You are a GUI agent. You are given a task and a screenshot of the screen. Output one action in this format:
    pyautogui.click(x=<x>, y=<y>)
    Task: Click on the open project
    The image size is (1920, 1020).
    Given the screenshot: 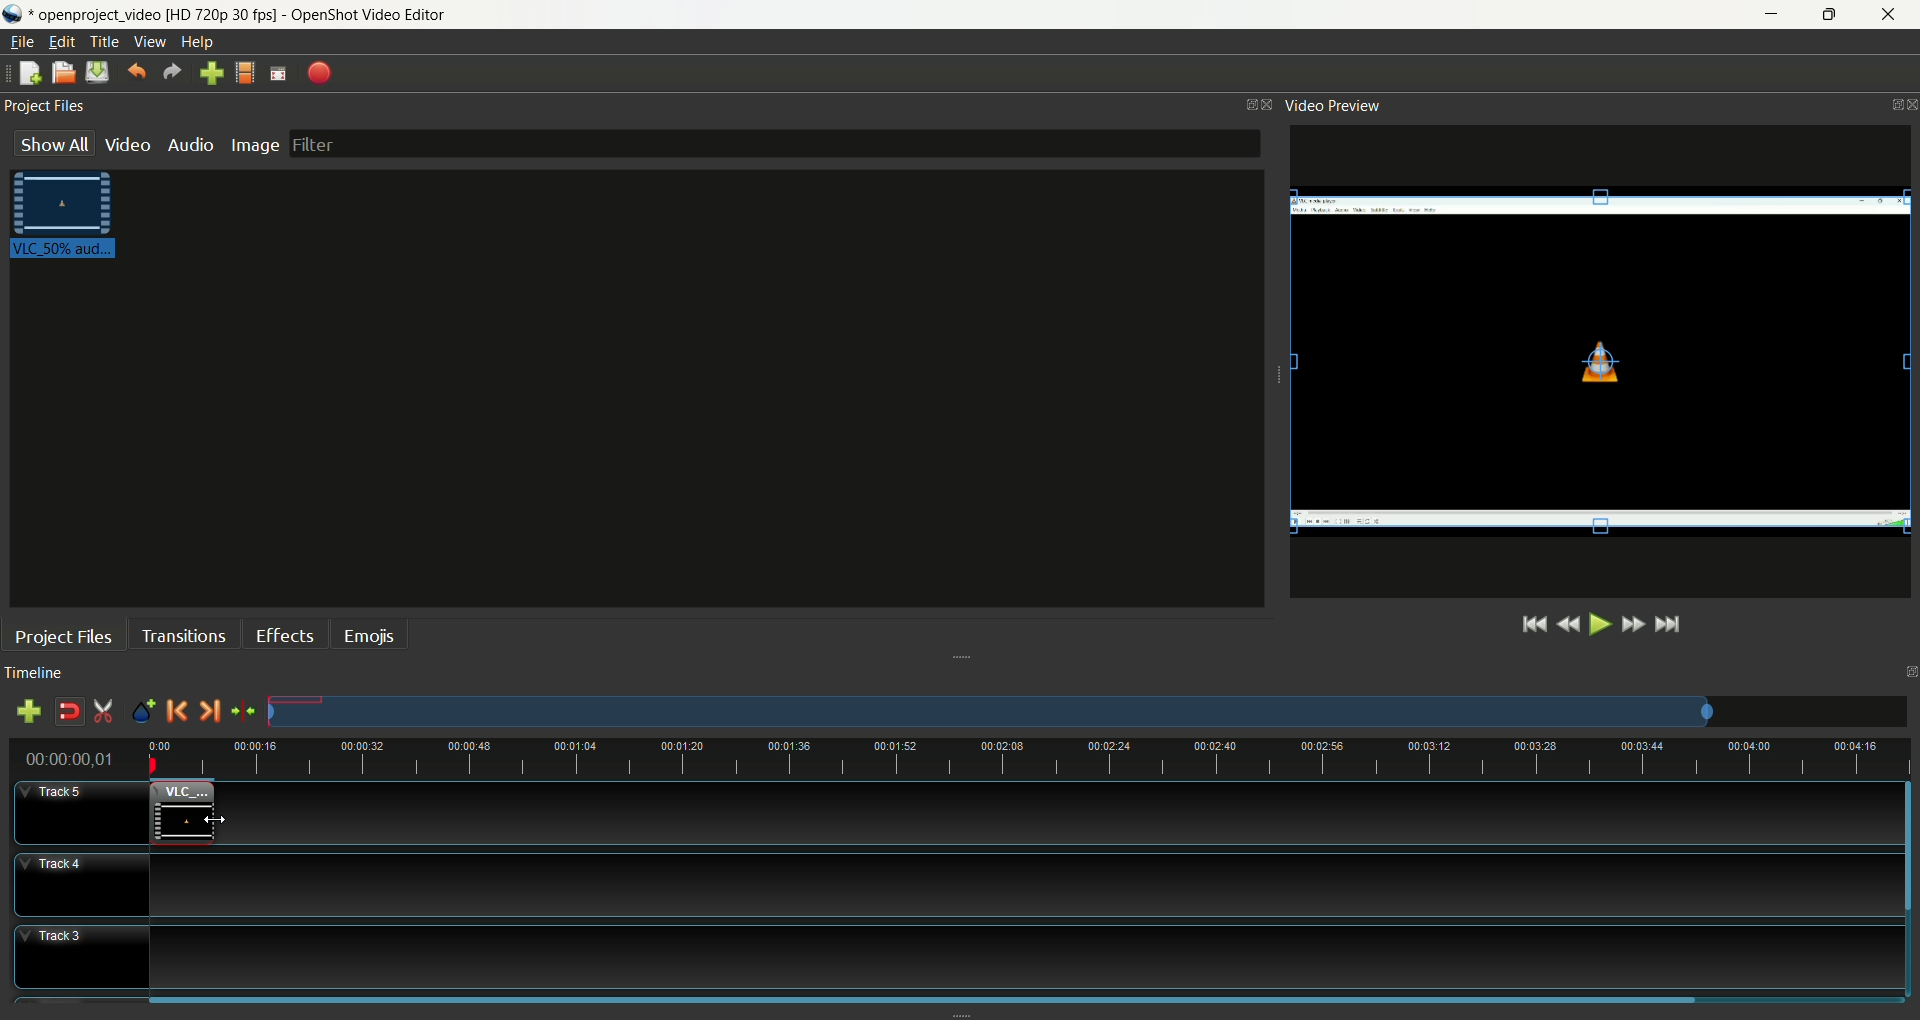 What is the action you would take?
    pyautogui.click(x=62, y=73)
    